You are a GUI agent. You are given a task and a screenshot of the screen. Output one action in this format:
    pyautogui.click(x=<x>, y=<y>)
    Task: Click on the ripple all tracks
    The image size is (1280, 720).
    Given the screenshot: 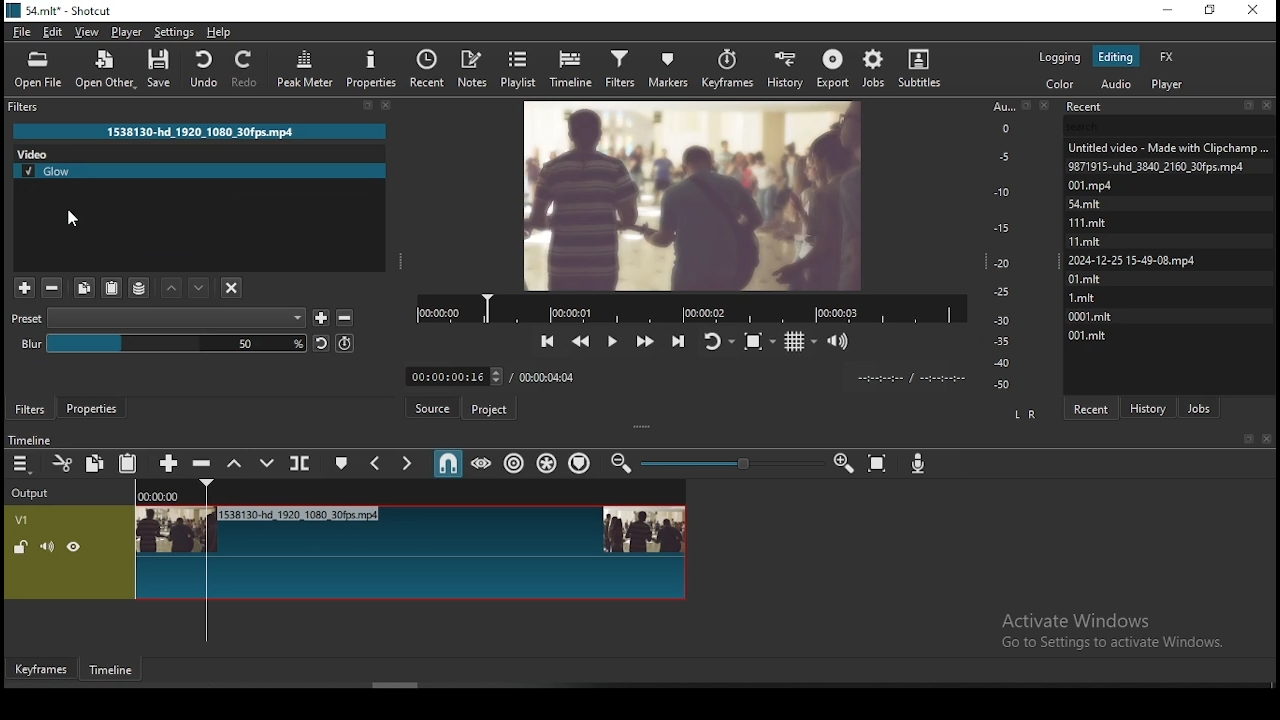 What is the action you would take?
    pyautogui.click(x=548, y=464)
    